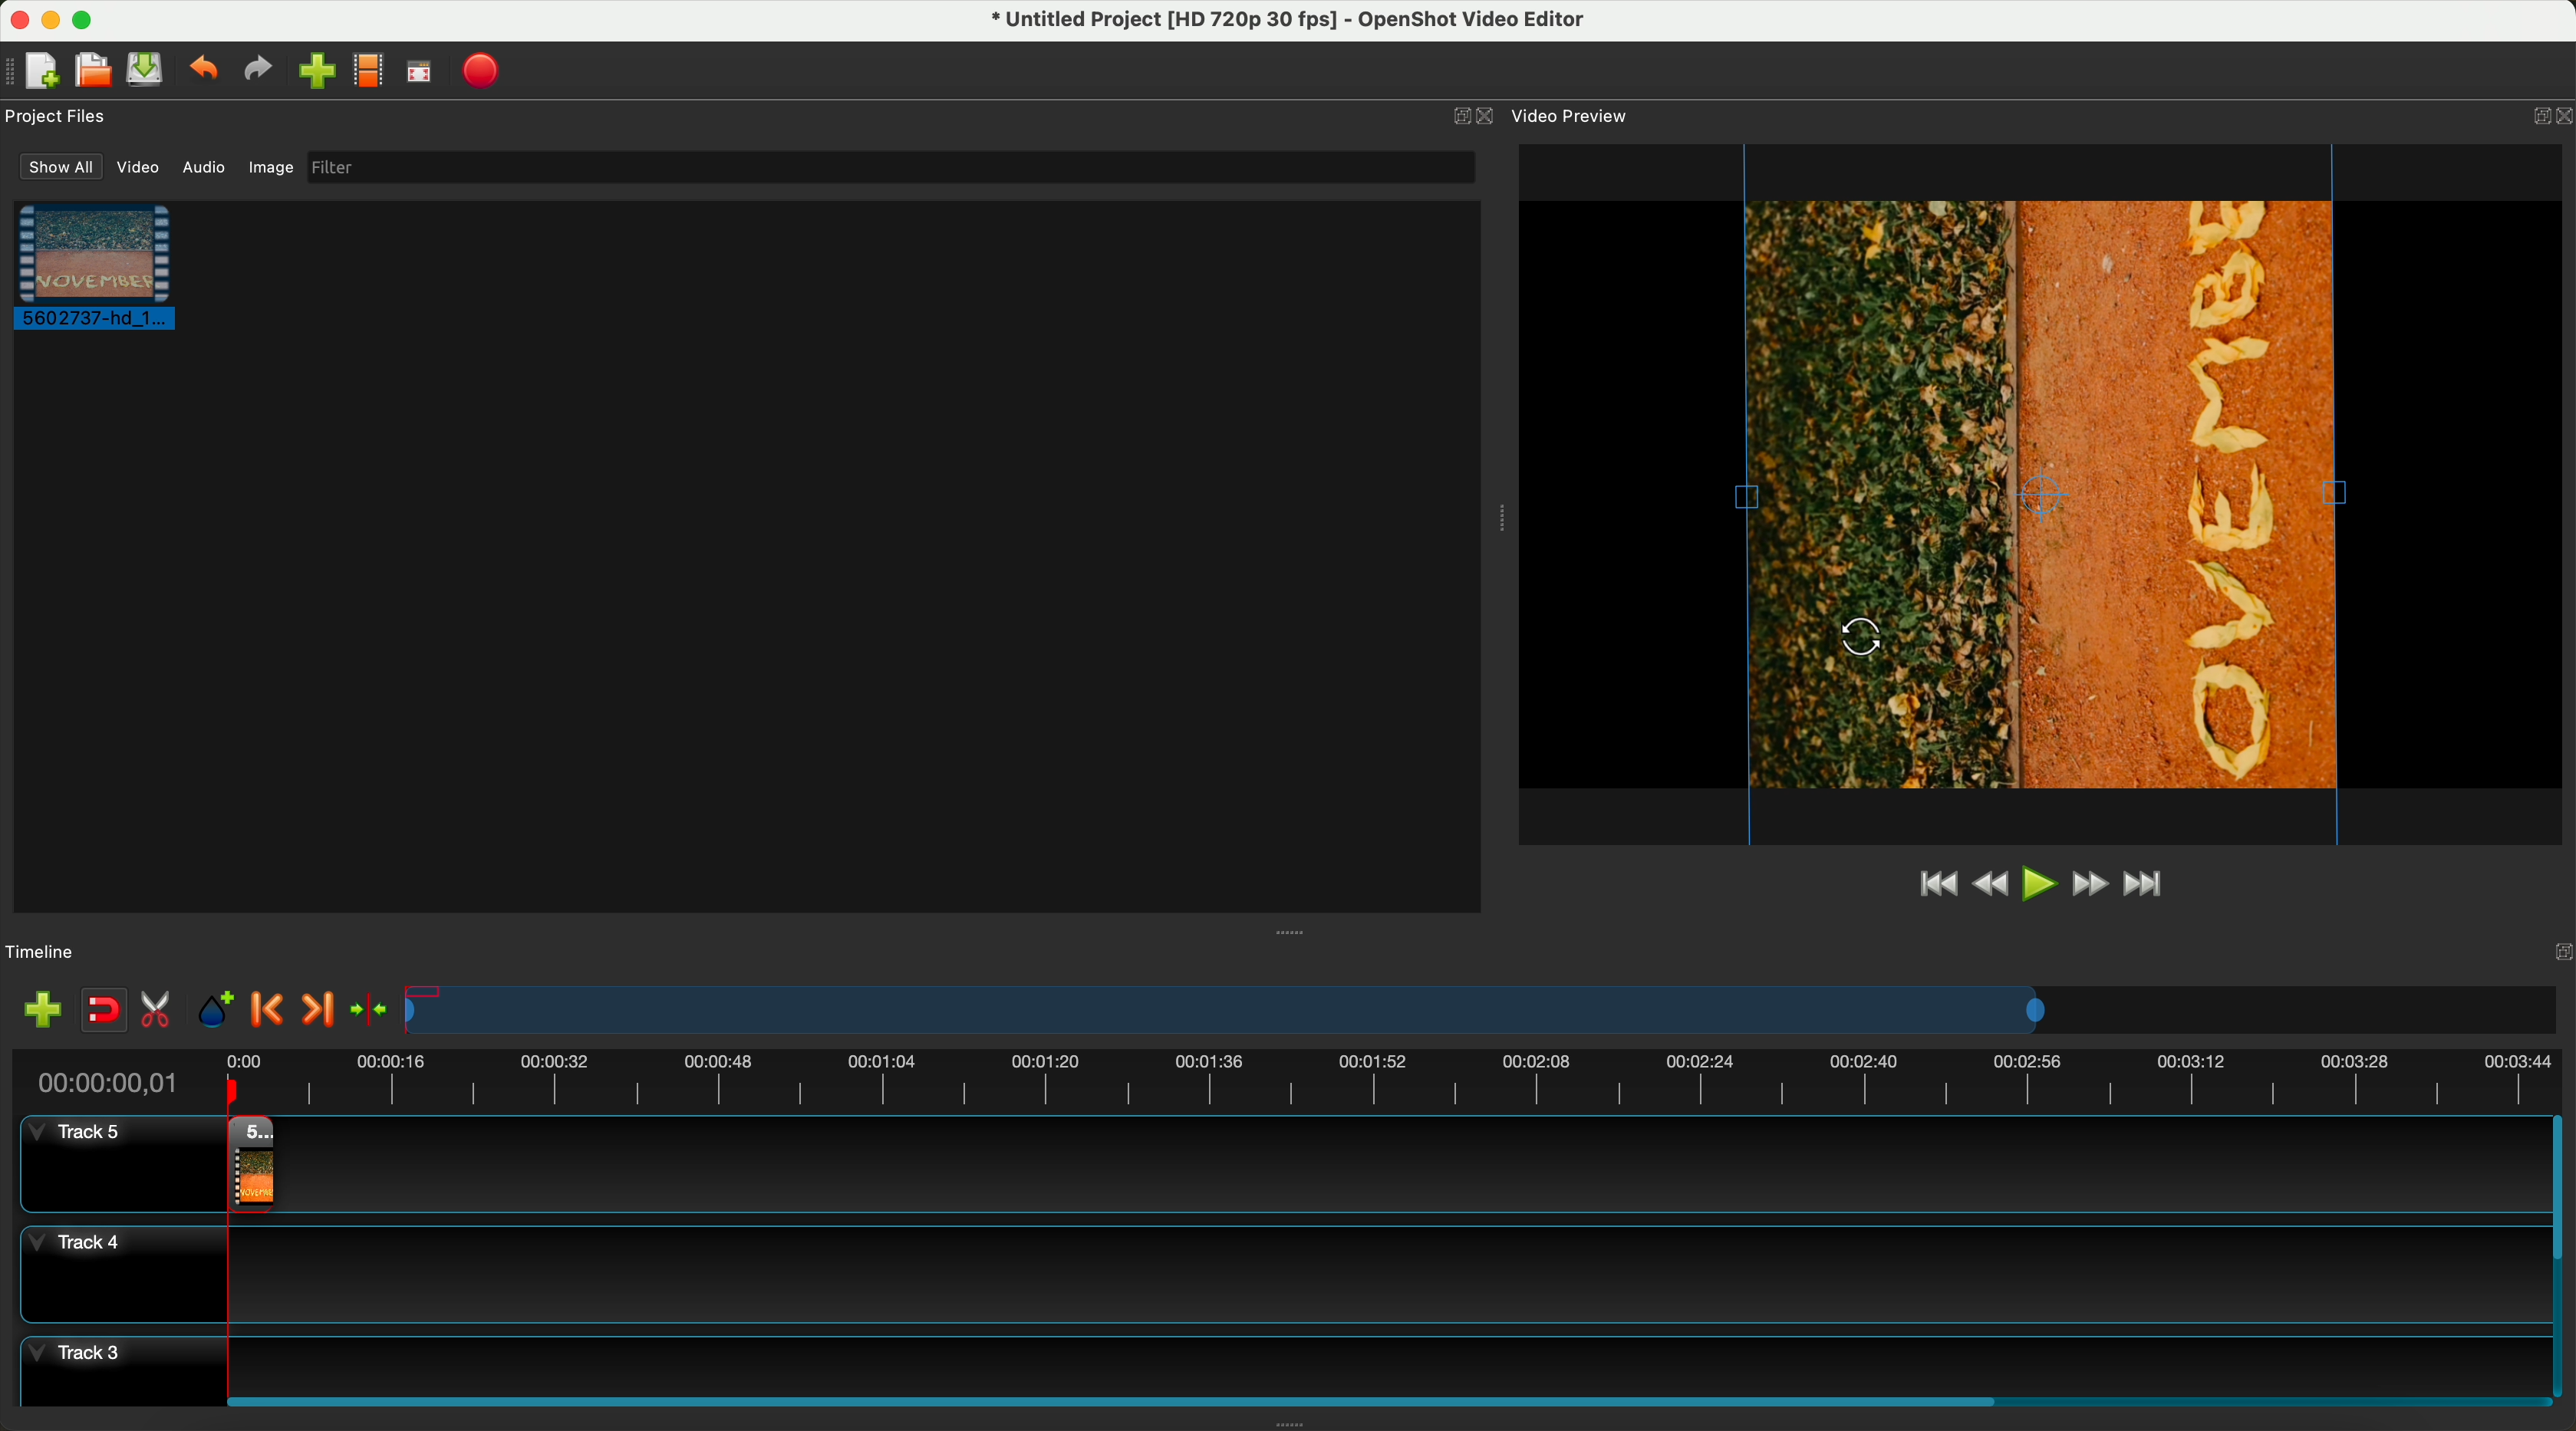 This screenshot has width=2576, height=1431. Describe the element at coordinates (1572, 115) in the screenshot. I see `video preview` at that location.